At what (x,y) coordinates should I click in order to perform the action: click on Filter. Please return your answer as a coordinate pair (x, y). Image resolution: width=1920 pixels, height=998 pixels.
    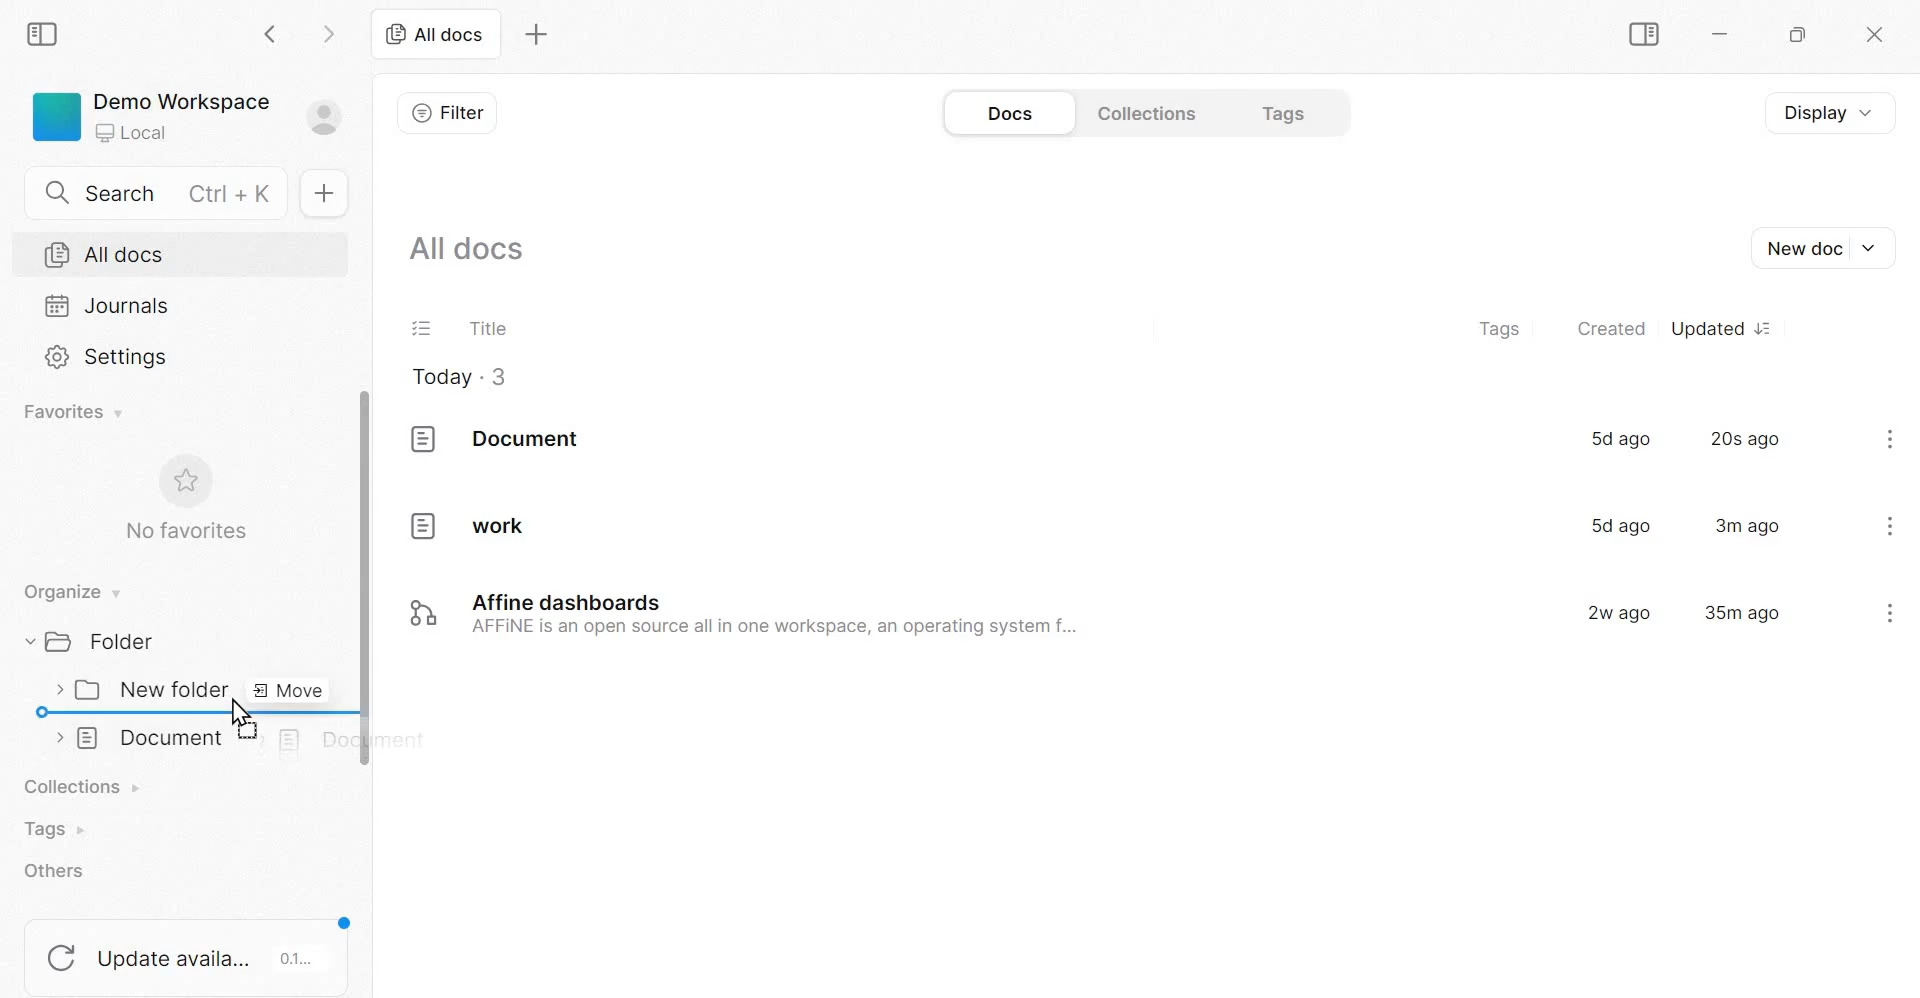
    Looking at the image, I should click on (449, 110).